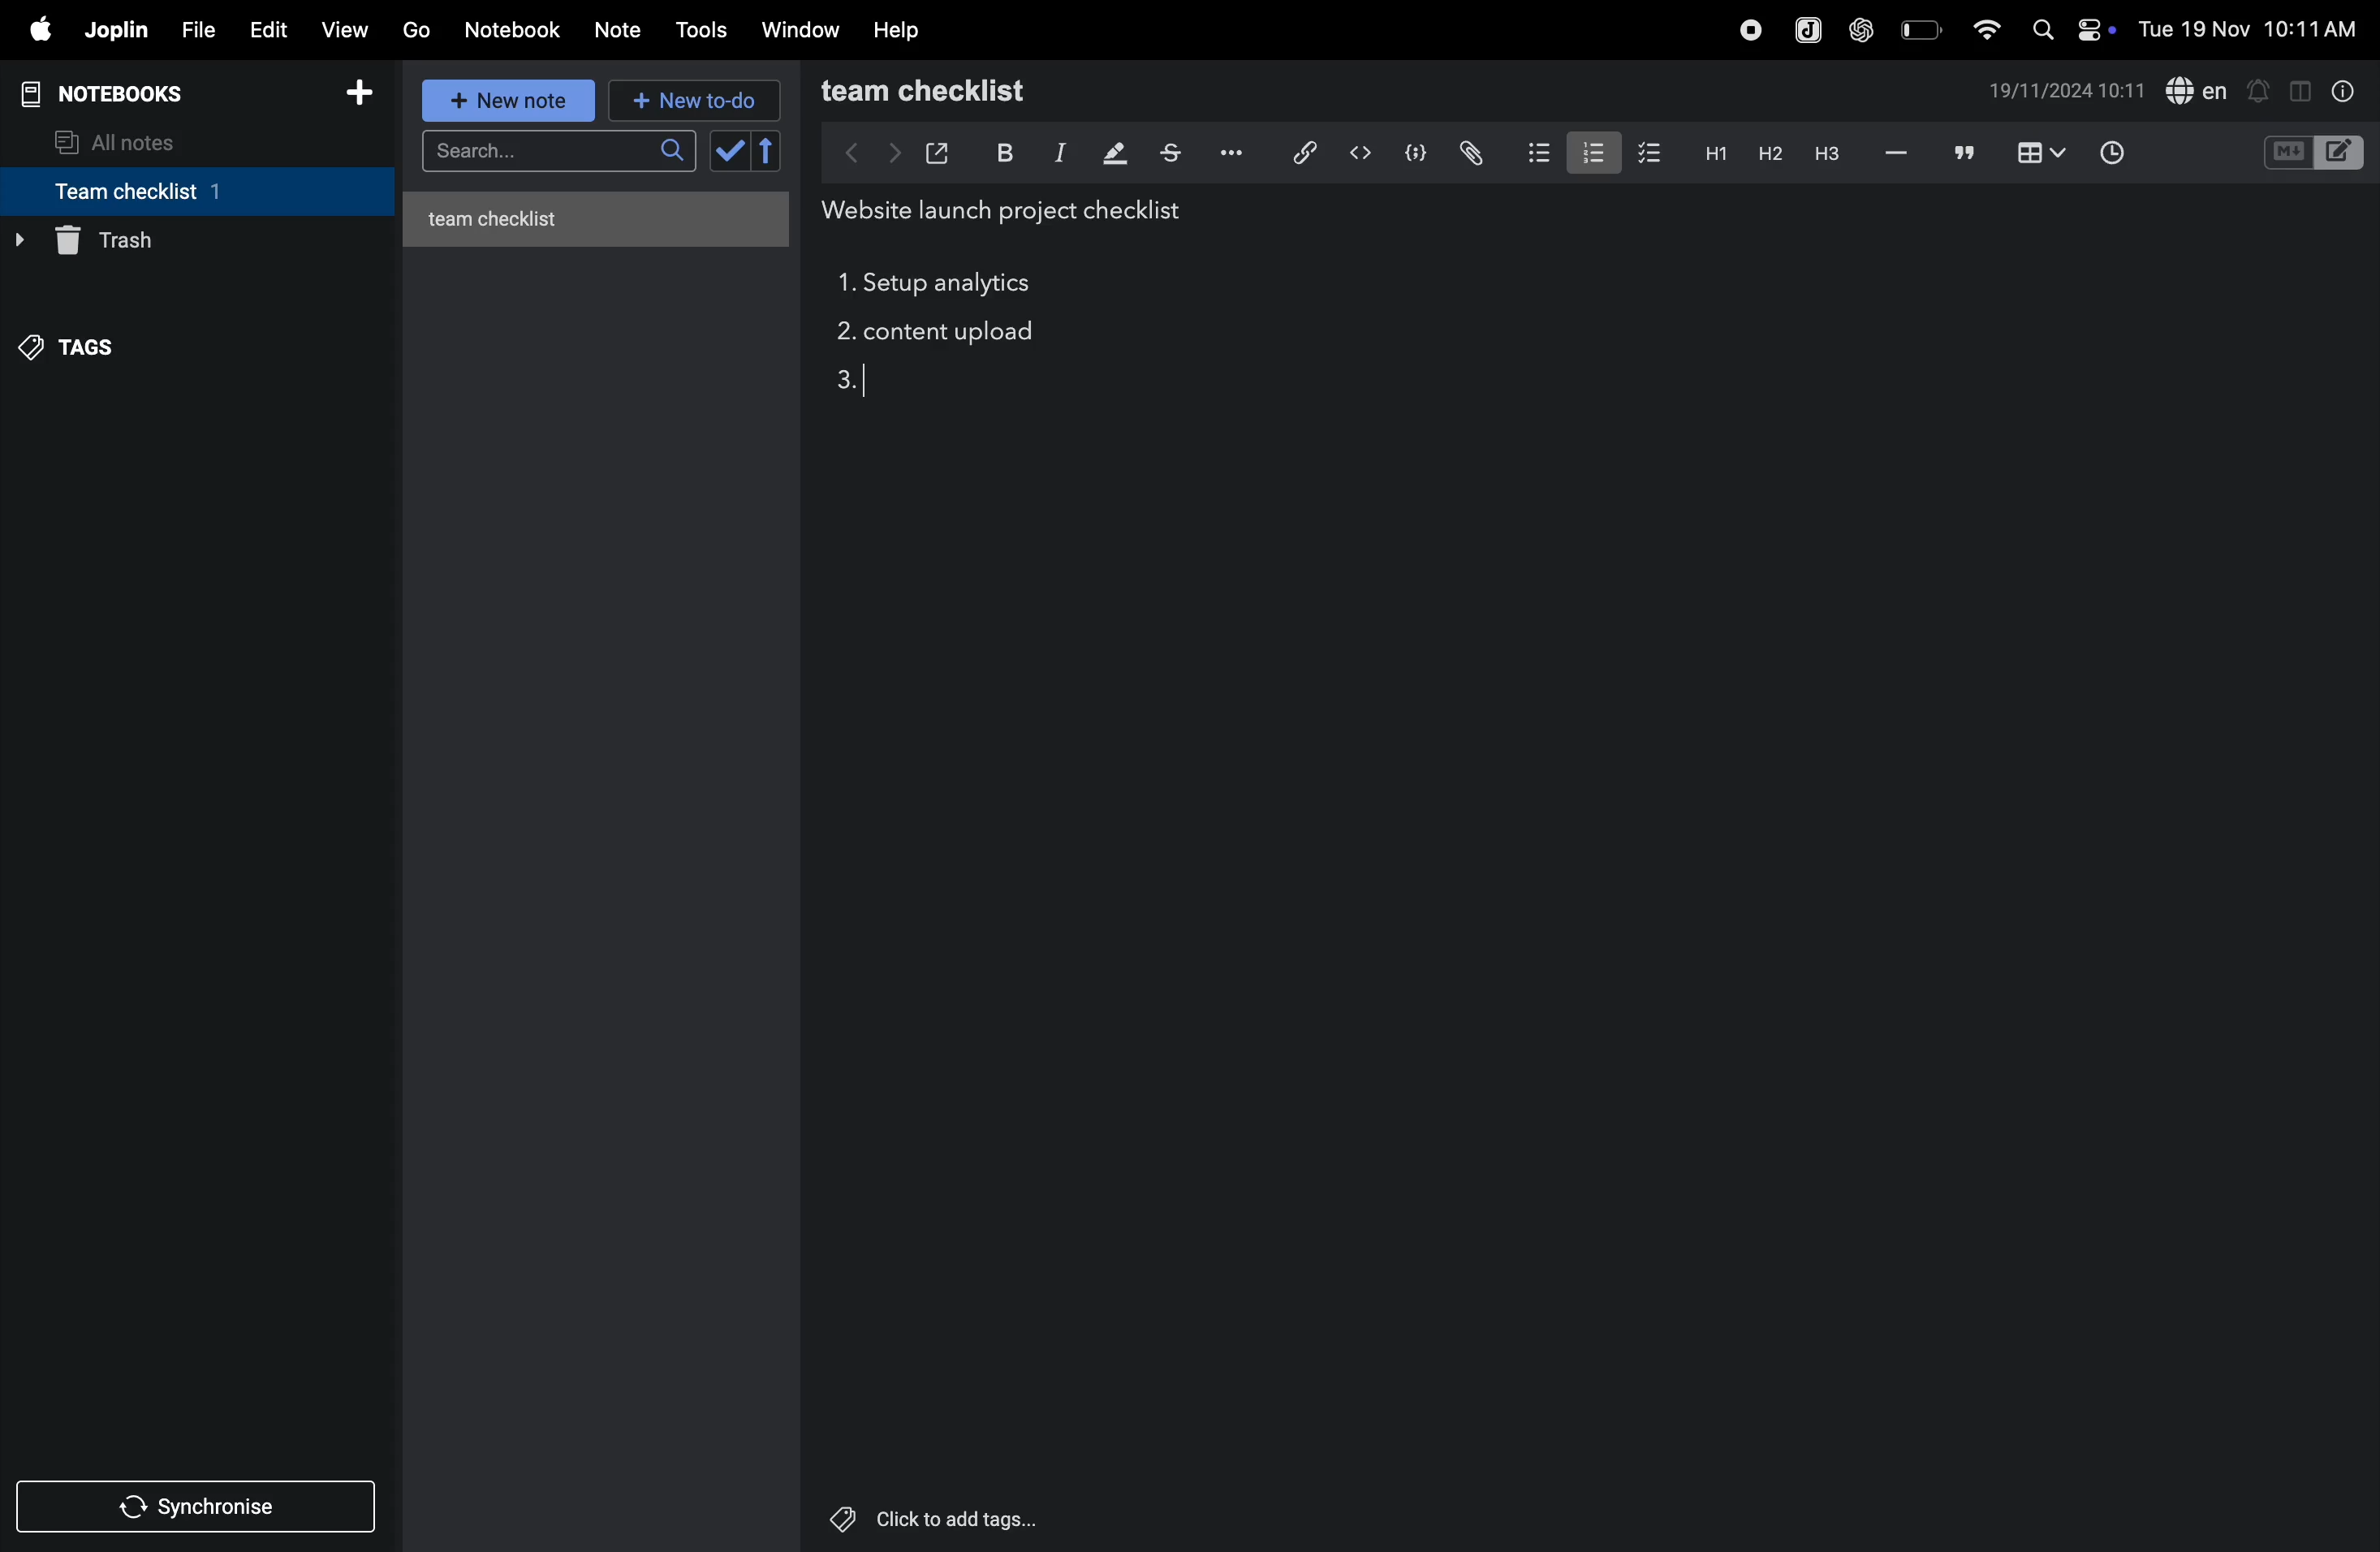  What do you see at coordinates (1711, 152) in the screenshot?
I see `heading 2` at bounding box center [1711, 152].